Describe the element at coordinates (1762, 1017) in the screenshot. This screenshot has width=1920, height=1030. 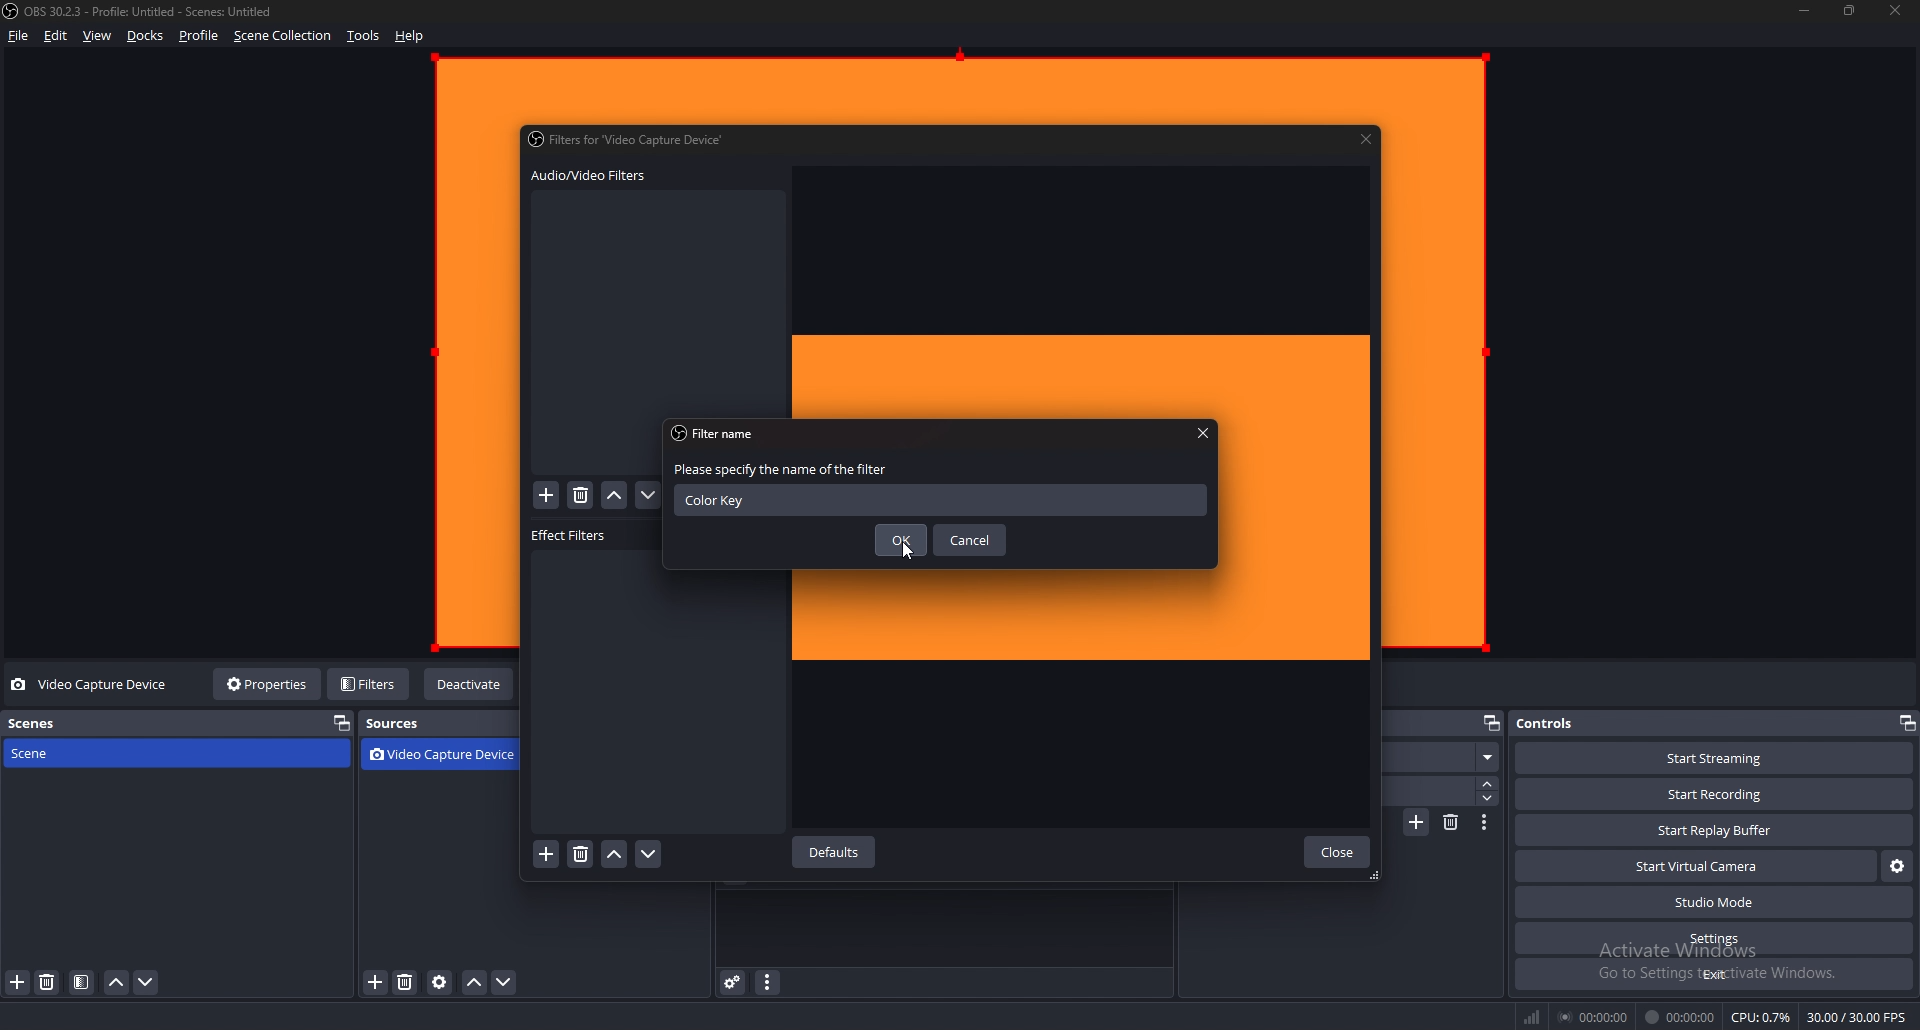
I see `CPU: 1.2%` at that location.